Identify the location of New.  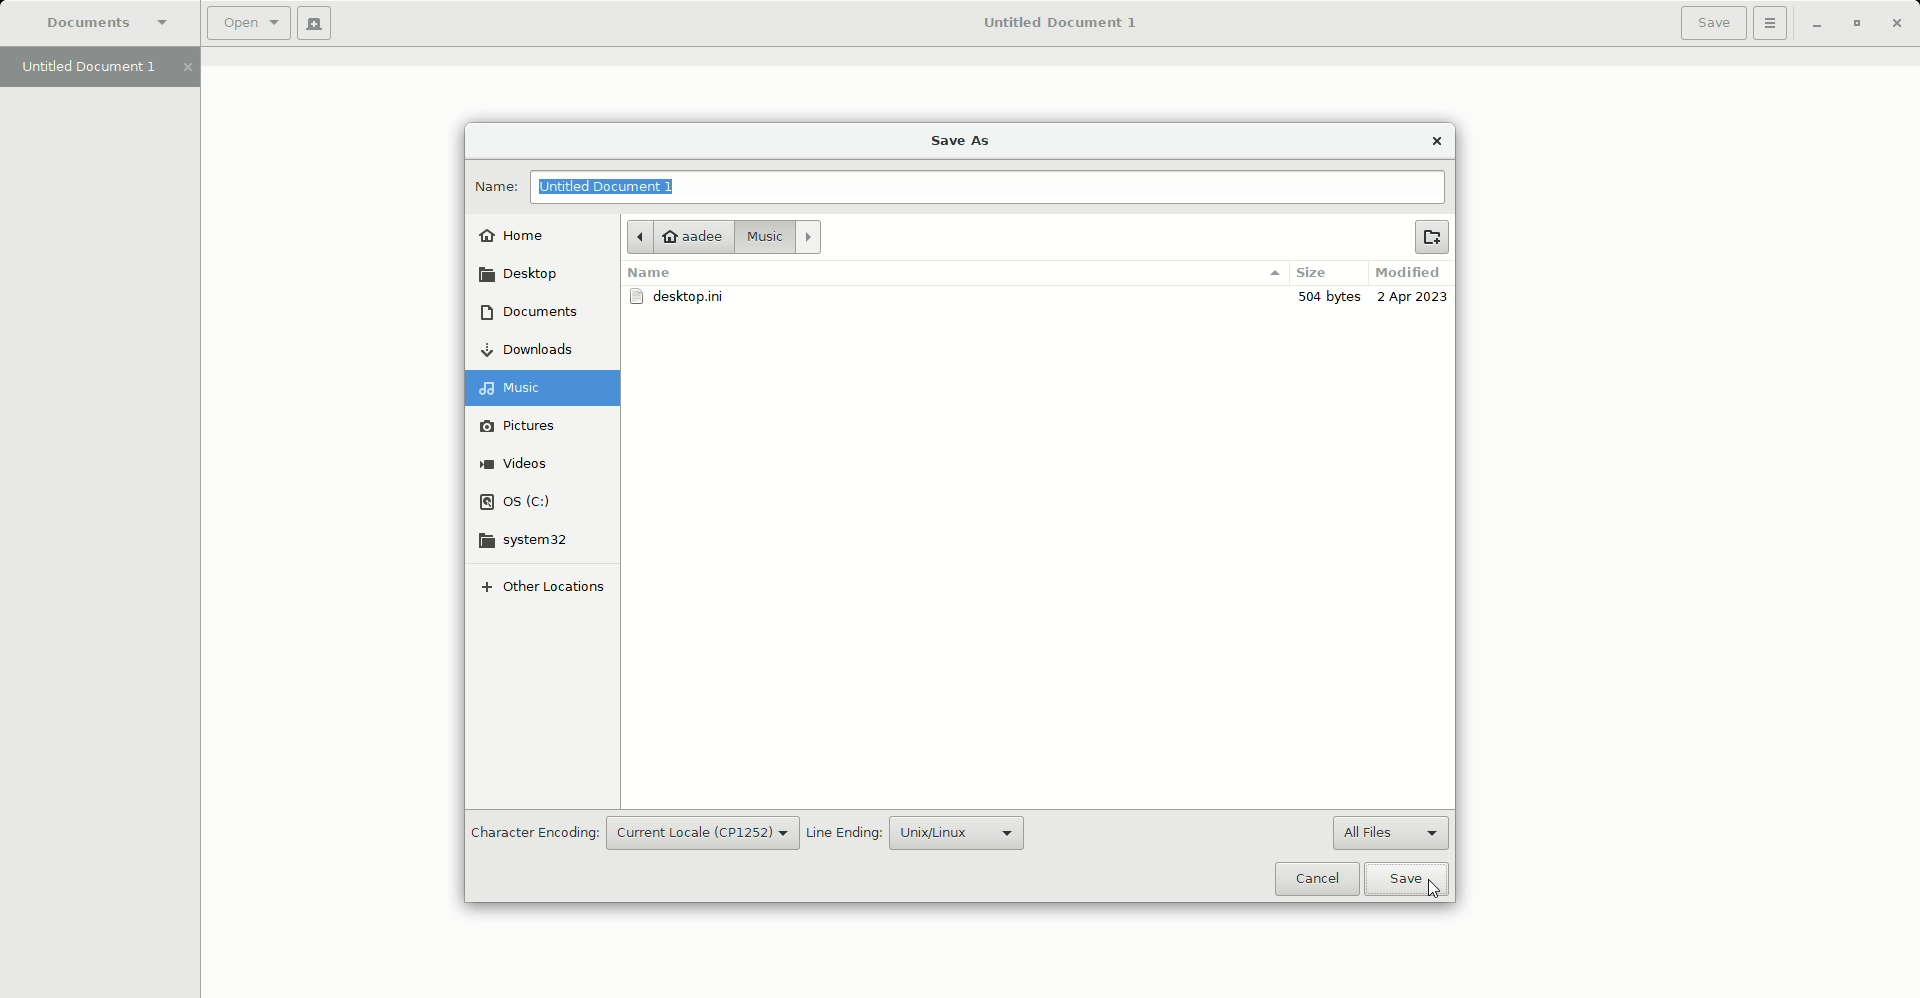
(311, 25).